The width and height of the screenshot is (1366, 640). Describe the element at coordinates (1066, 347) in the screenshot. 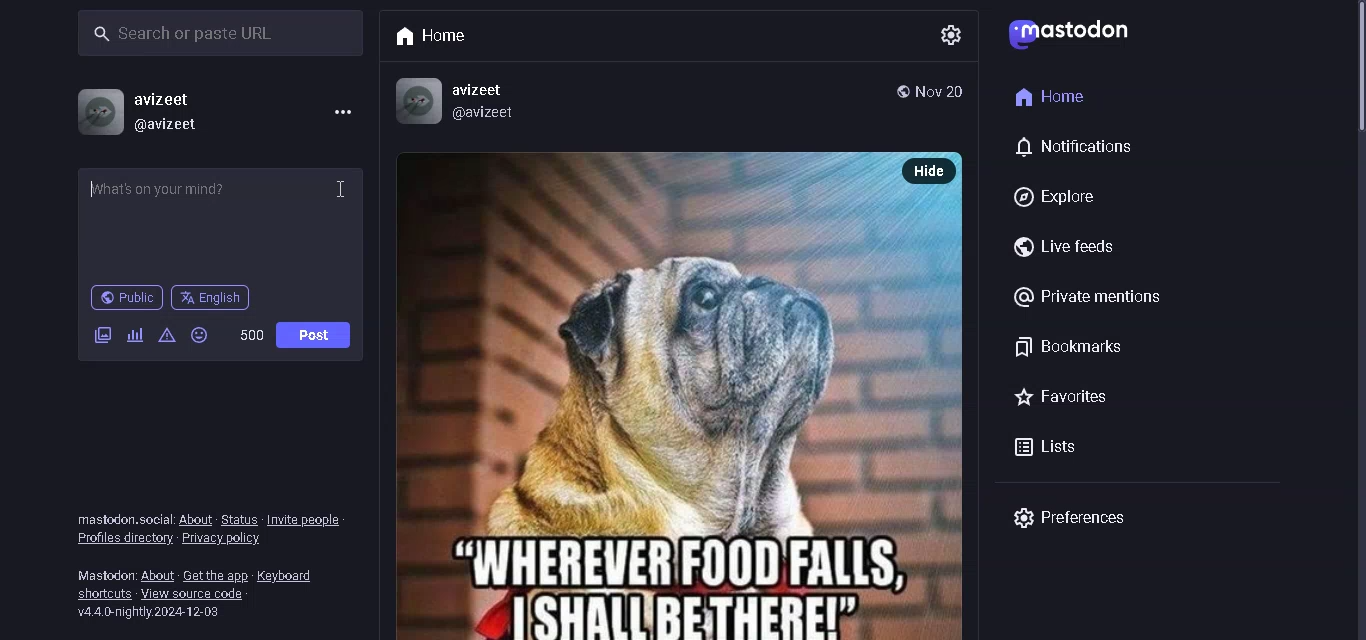

I see `bookmarks` at that location.